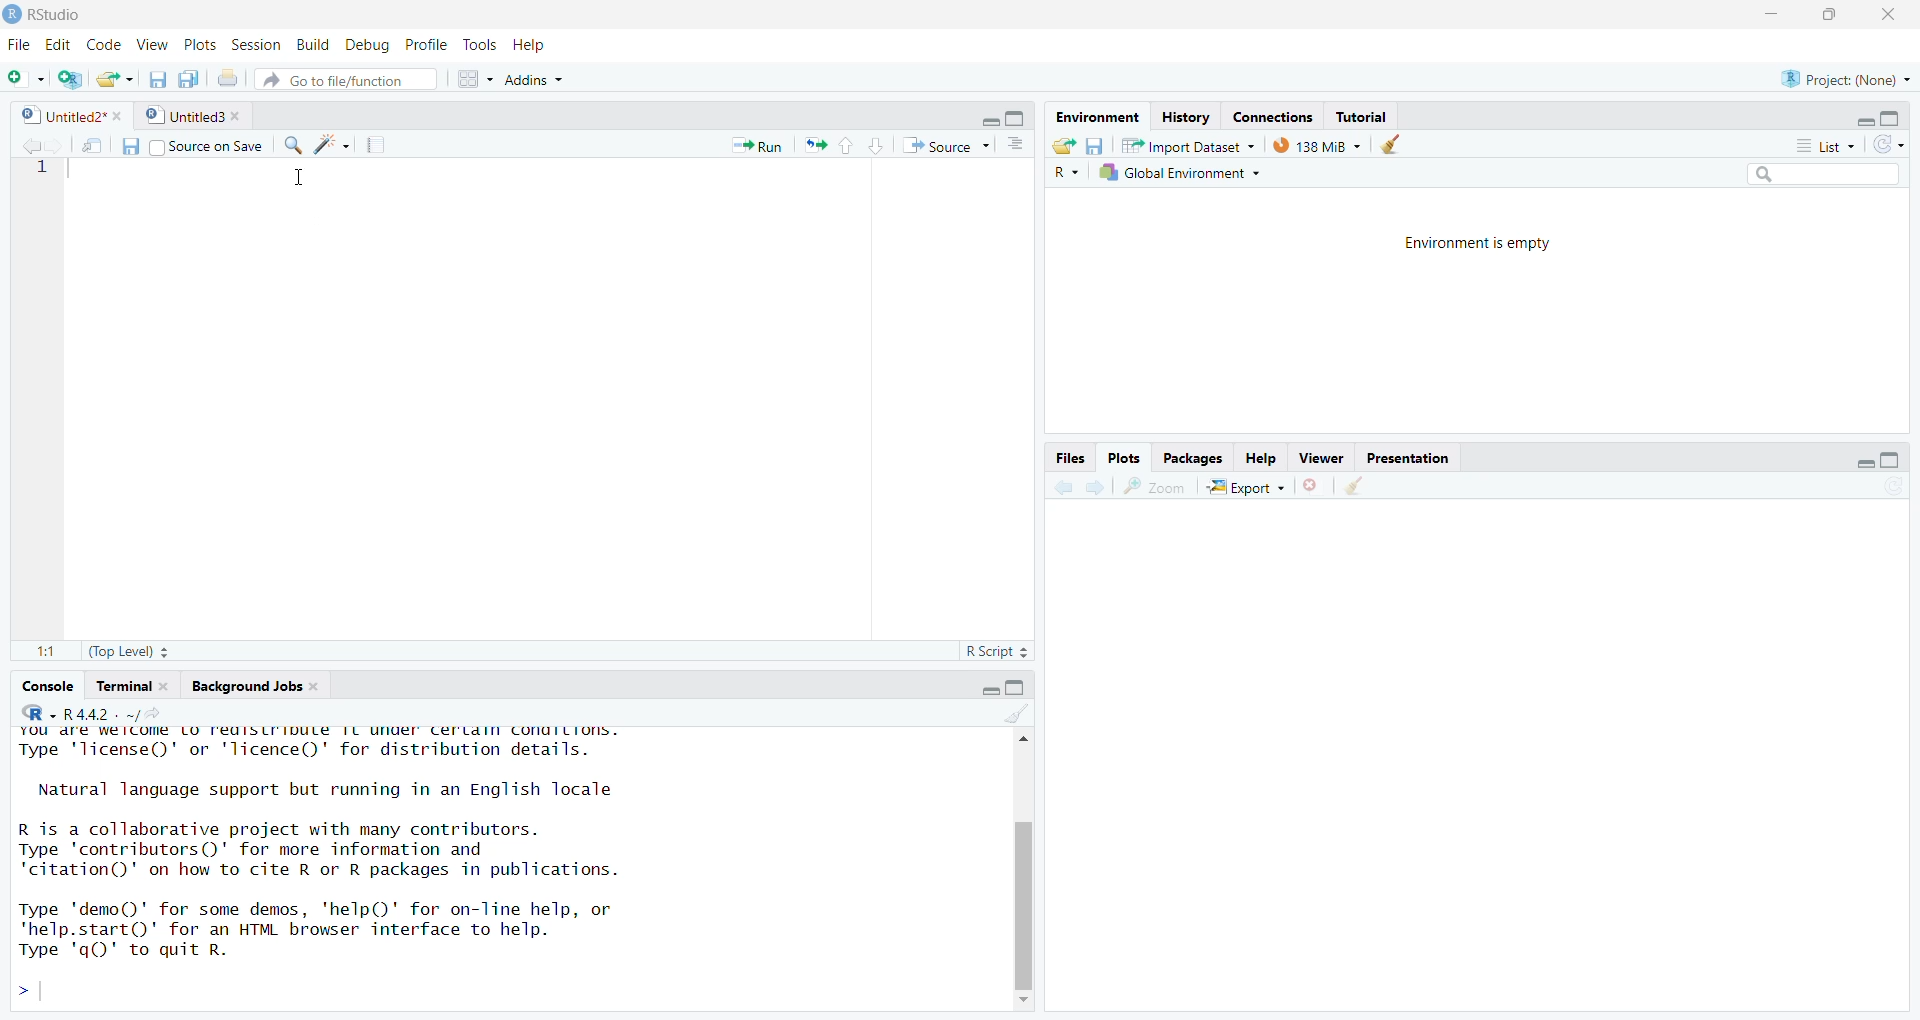 Image resolution: width=1920 pixels, height=1020 pixels. I want to click on Zoom, so click(1161, 487).